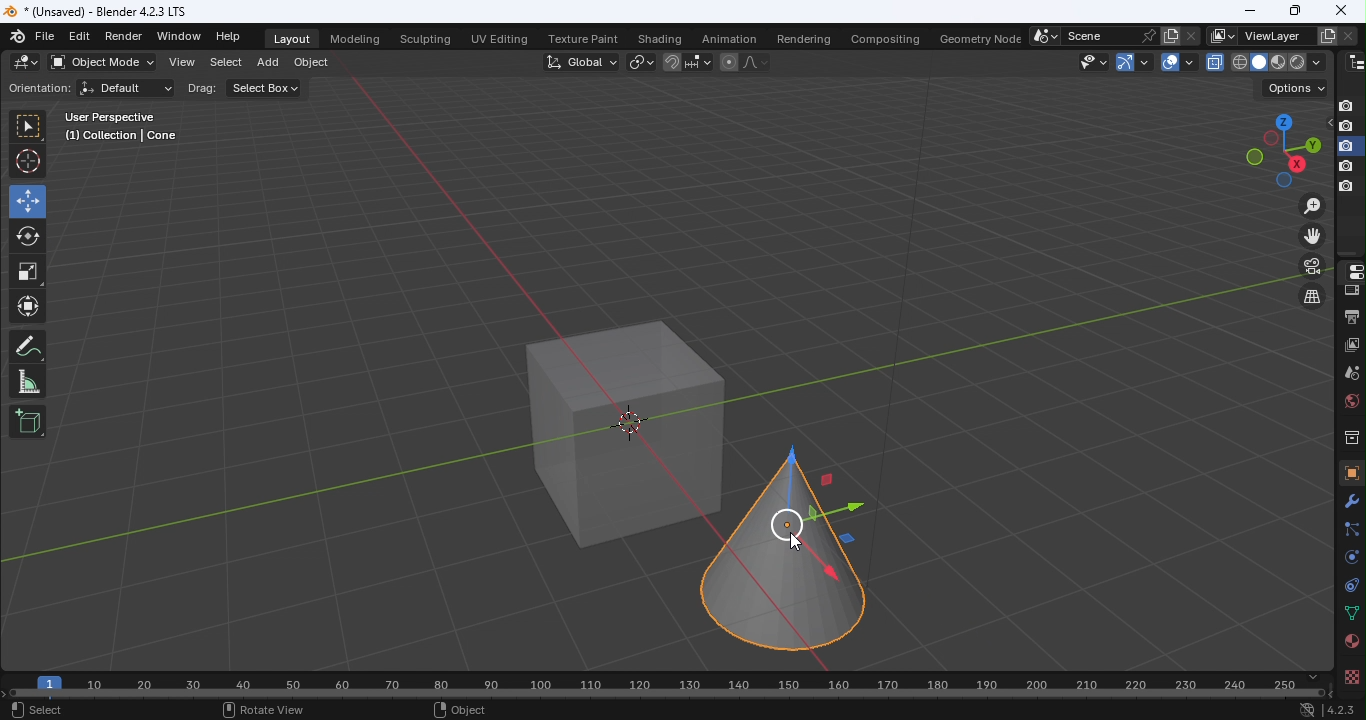 This screenshot has width=1366, height=720. I want to click on Shading, so click(659, 38).